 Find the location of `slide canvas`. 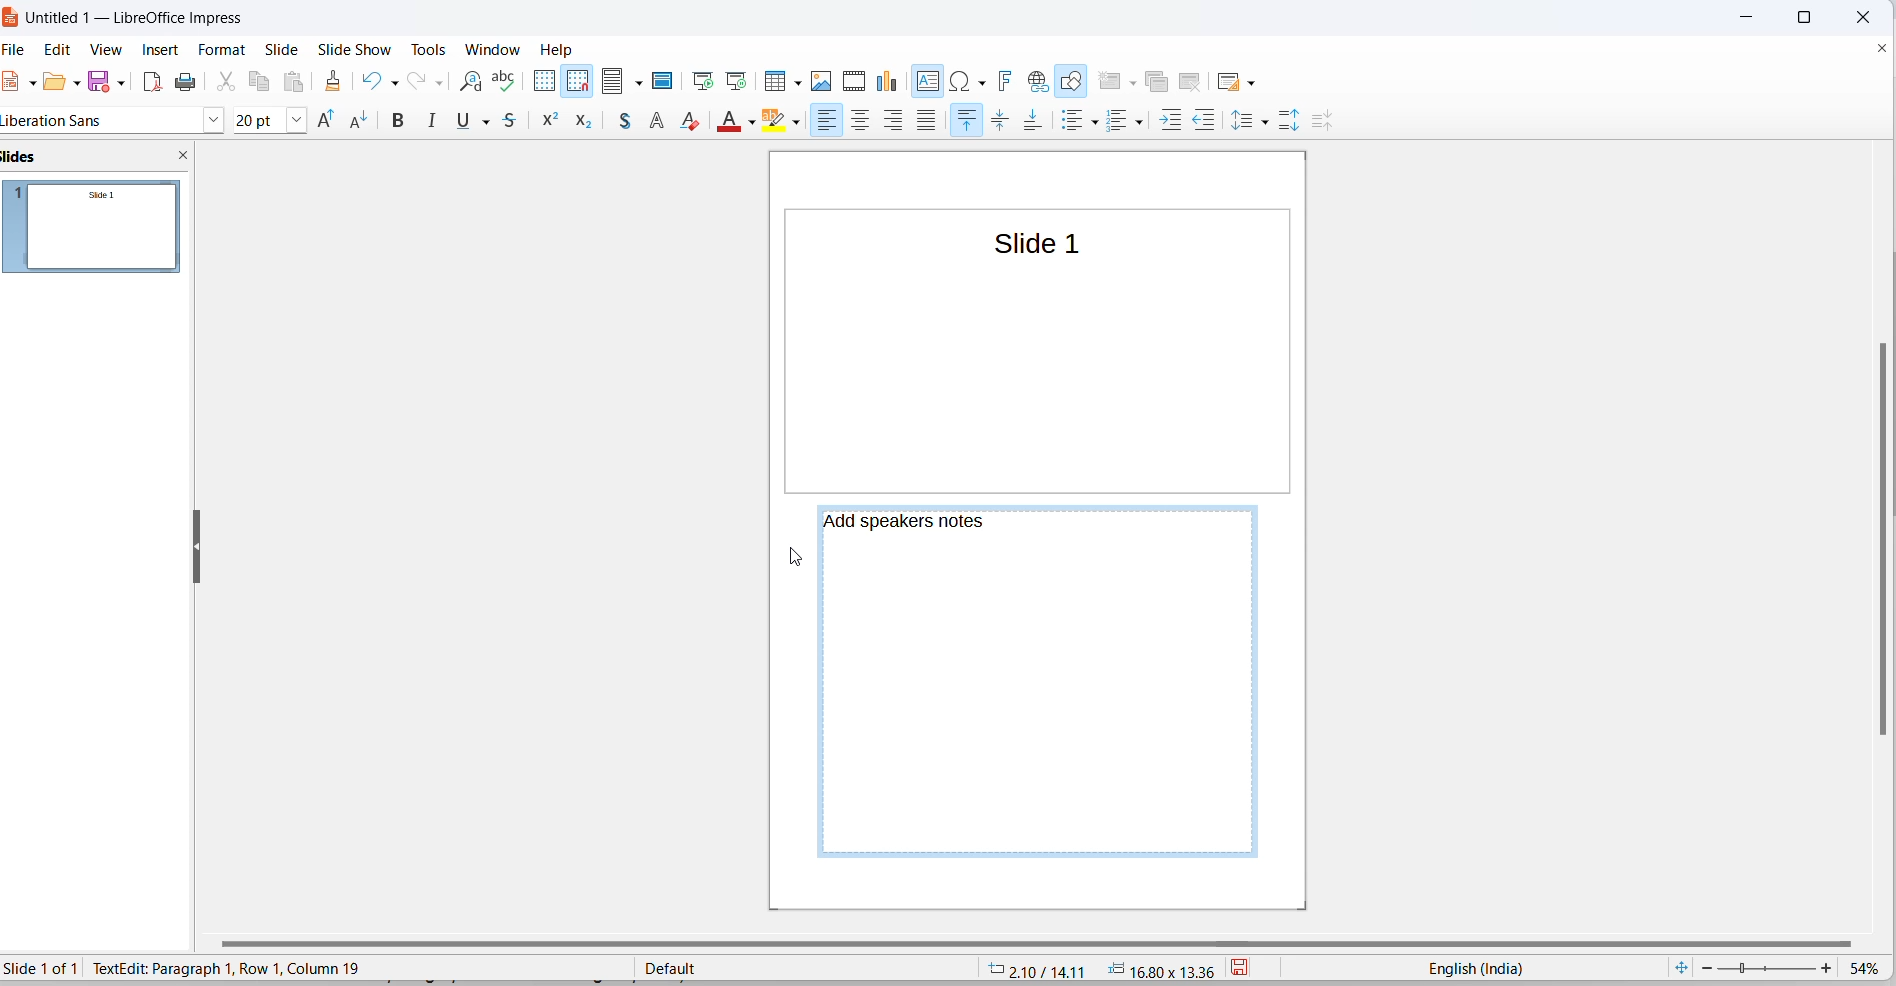

slide canvas is located at coordinates (1041, 375).